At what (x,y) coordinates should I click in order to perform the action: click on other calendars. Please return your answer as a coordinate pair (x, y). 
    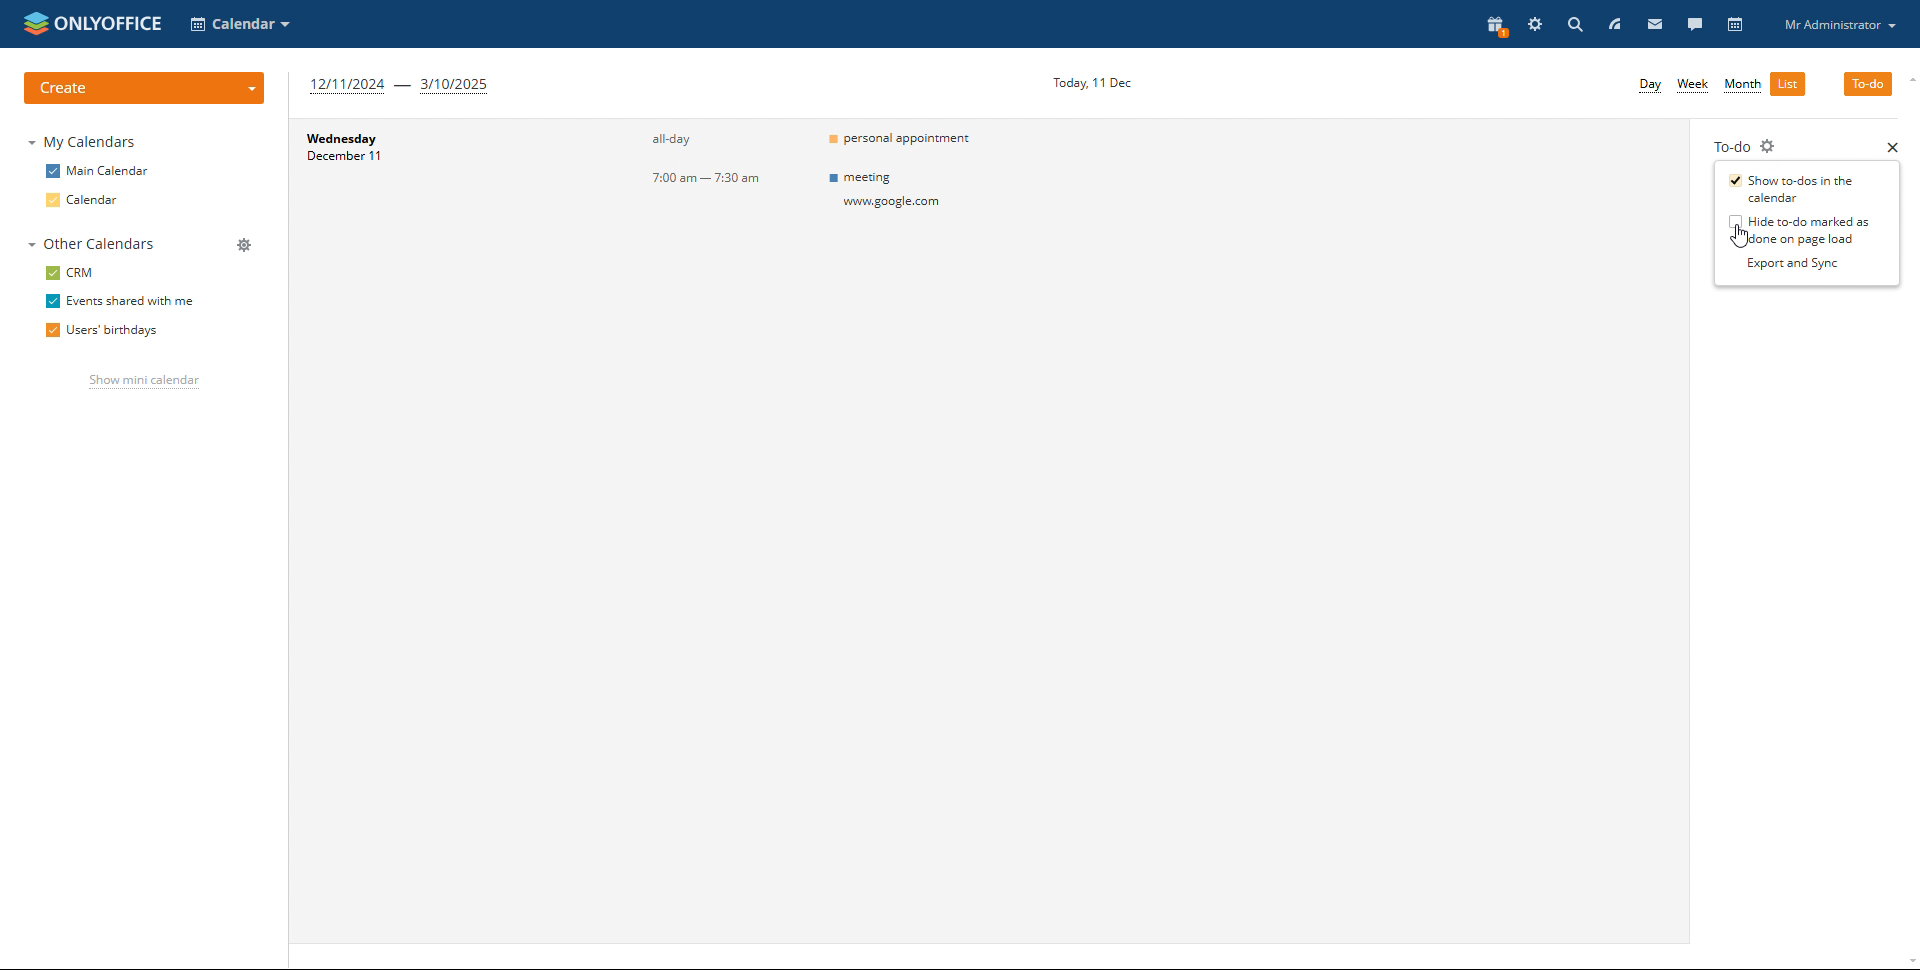
    Looking at the image, I should click on (87, 245).